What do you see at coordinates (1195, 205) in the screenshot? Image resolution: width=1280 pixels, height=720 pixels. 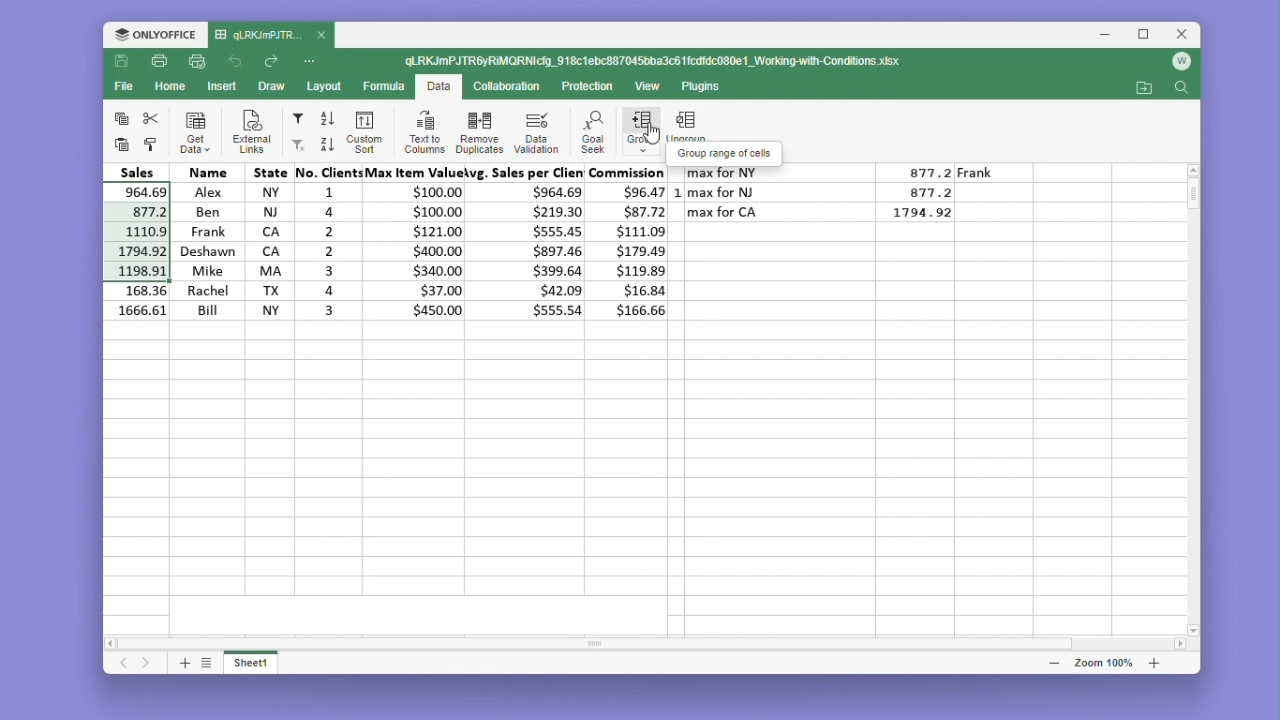 I see `Vertical scroll bar` at bounding box center [1195, 205].